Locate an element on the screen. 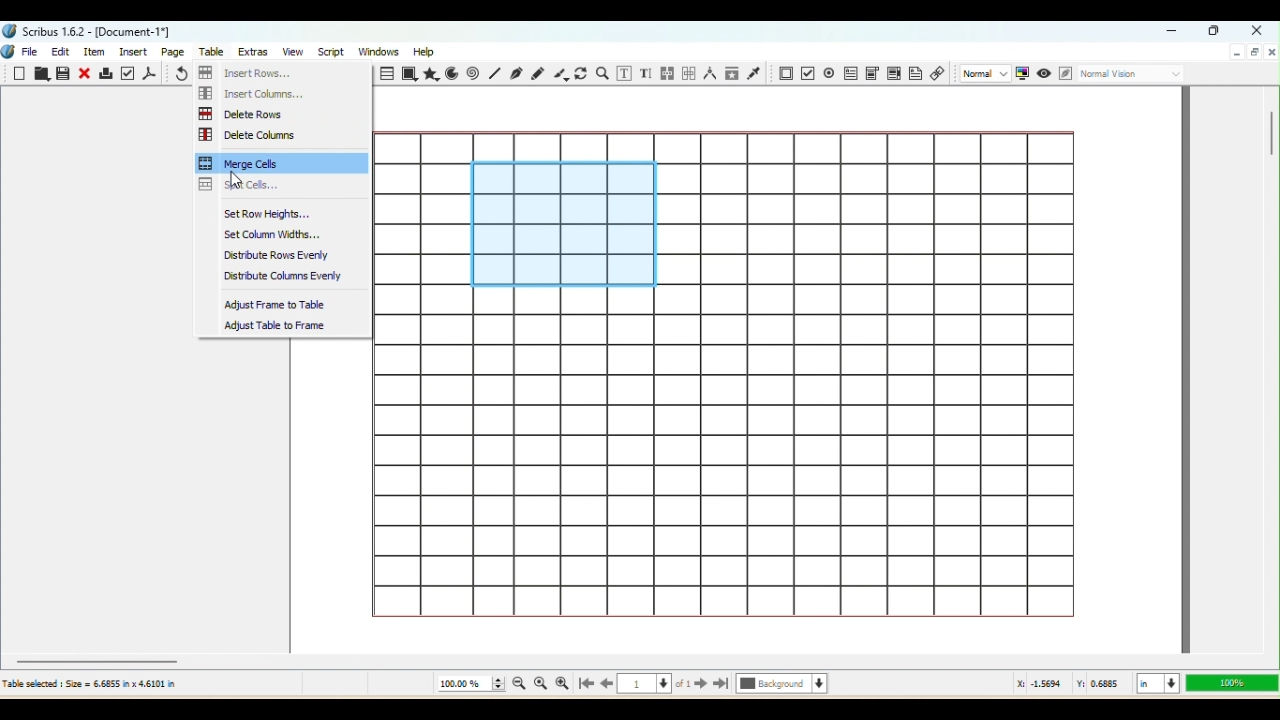 Image resolution: width=1280 pixels, height=720 pixels. Distribute columns evenly is located at coordinates (284, 277).